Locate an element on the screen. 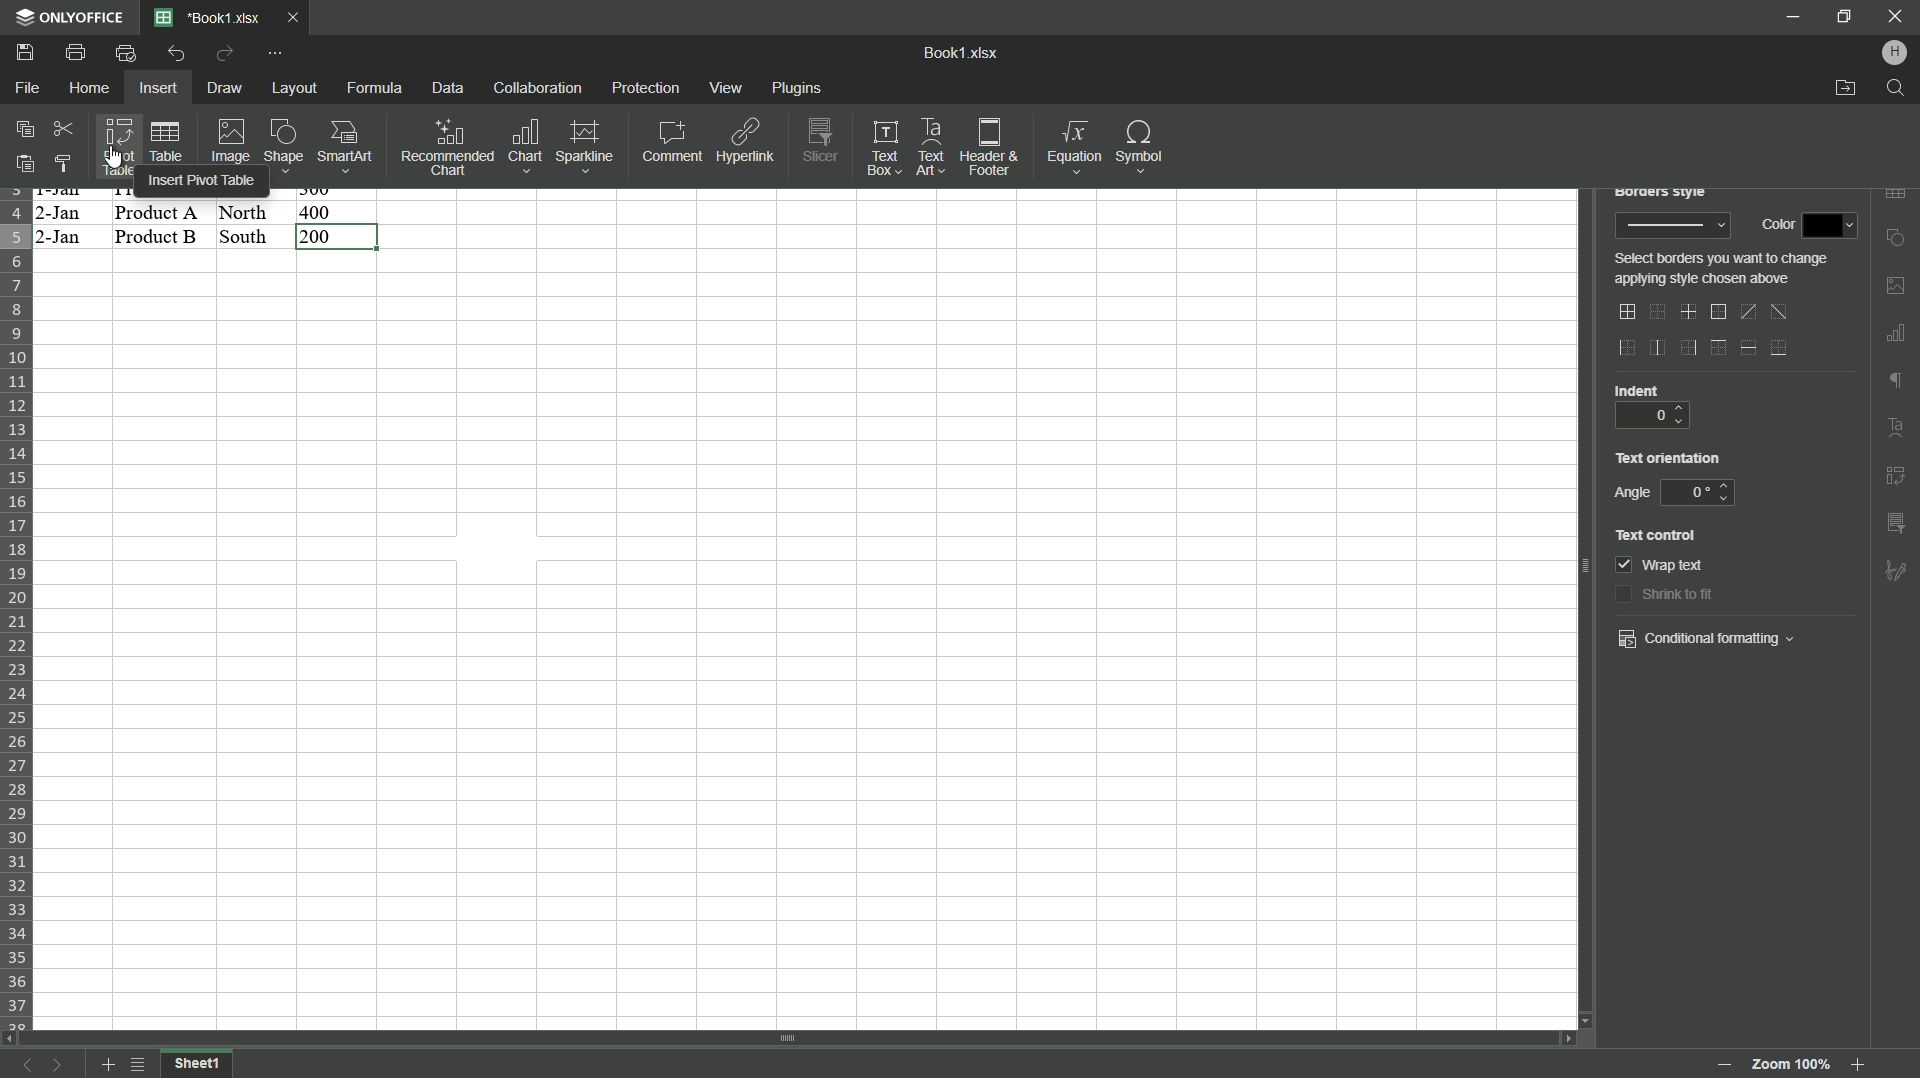 This screenshot has height=1080, width=1920. Insert is located at coordinates (158, 88).